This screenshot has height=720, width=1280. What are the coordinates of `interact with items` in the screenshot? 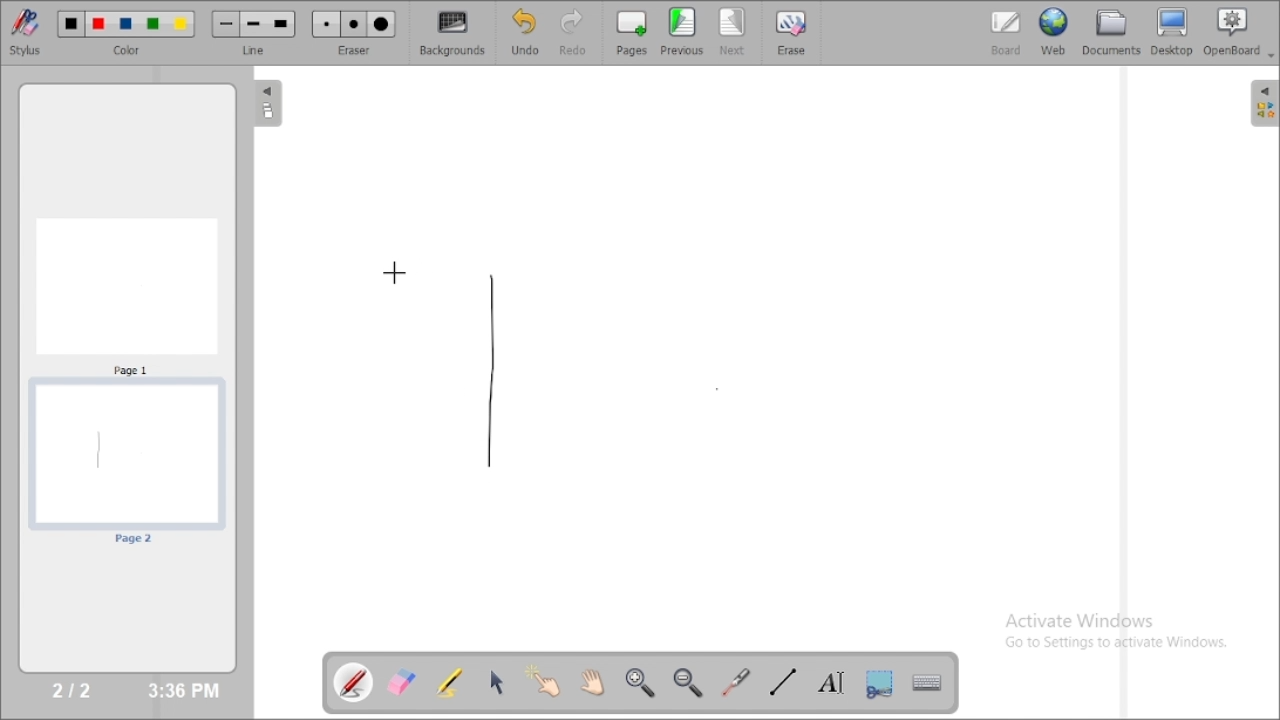 It's located at (545, 681).